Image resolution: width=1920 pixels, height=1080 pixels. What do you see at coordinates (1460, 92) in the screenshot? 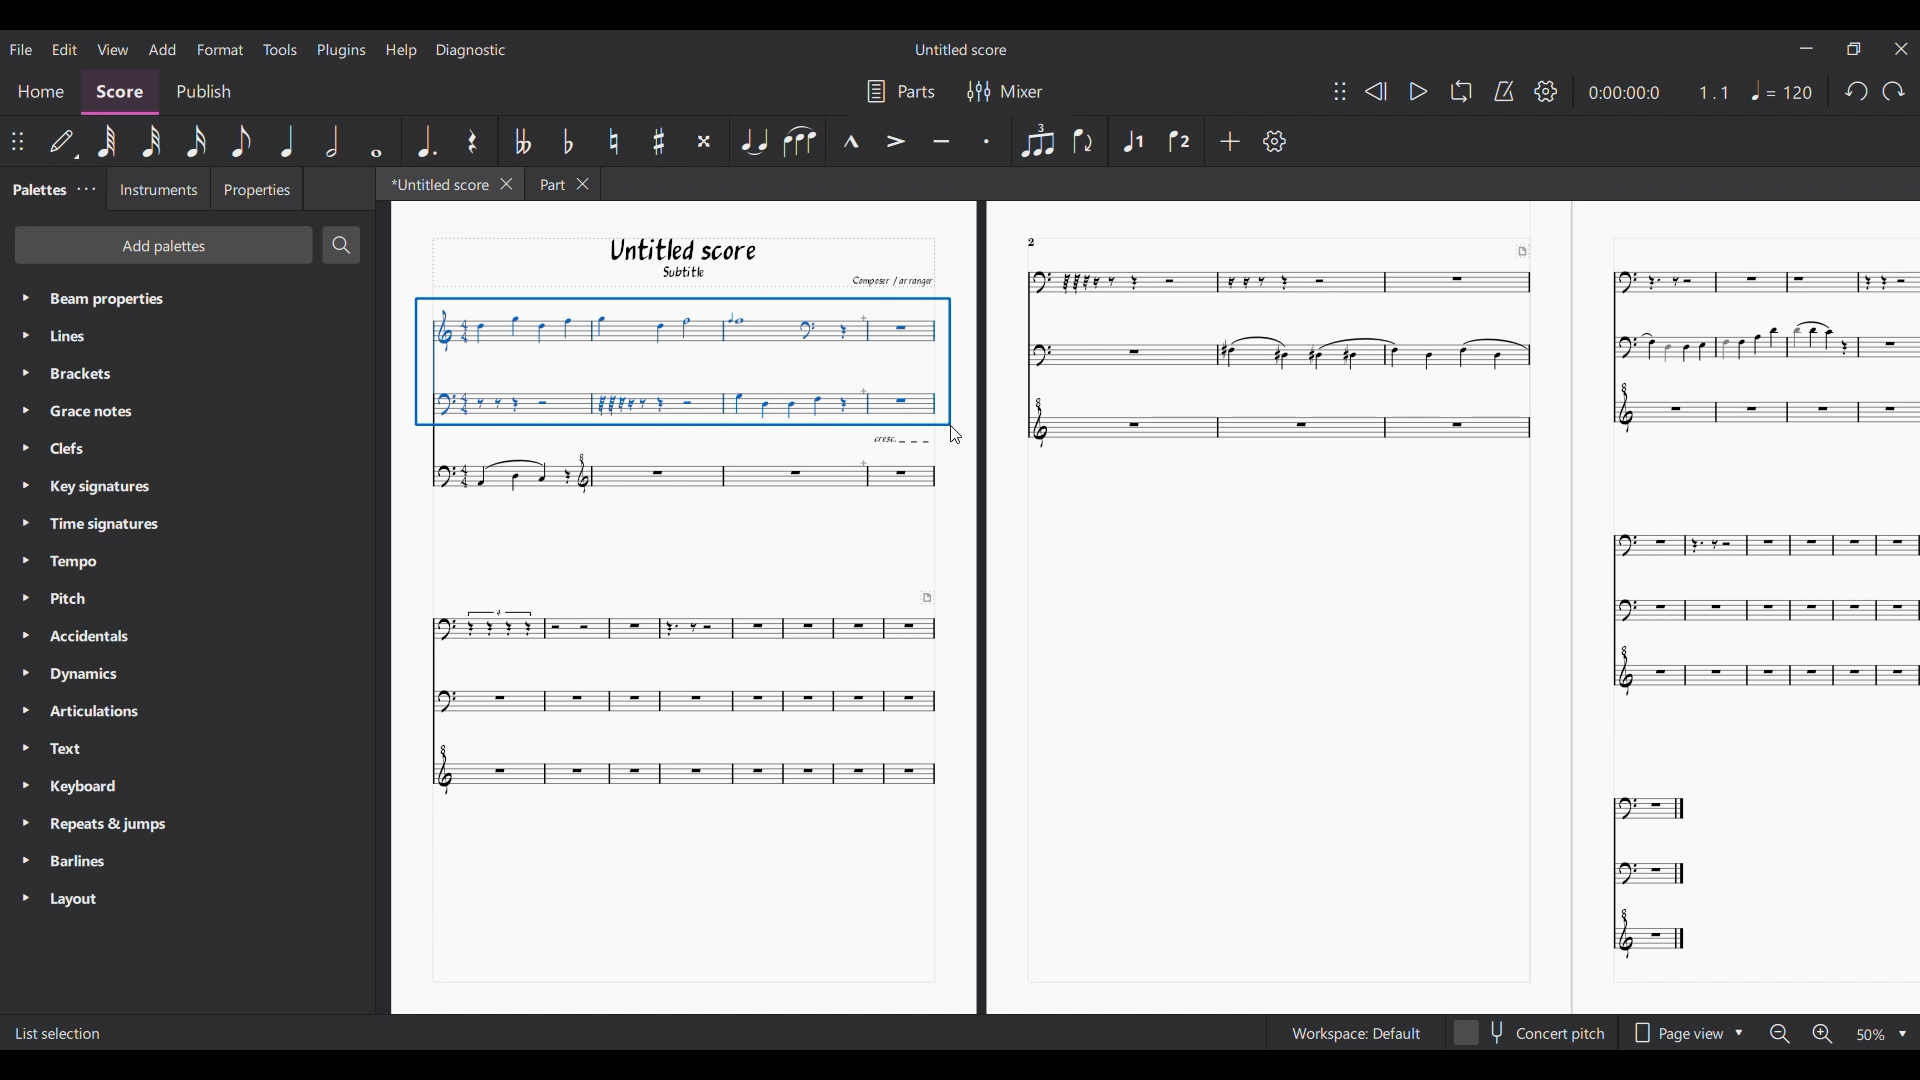
I see `Loop playback` at bounding box center [1460, 92].